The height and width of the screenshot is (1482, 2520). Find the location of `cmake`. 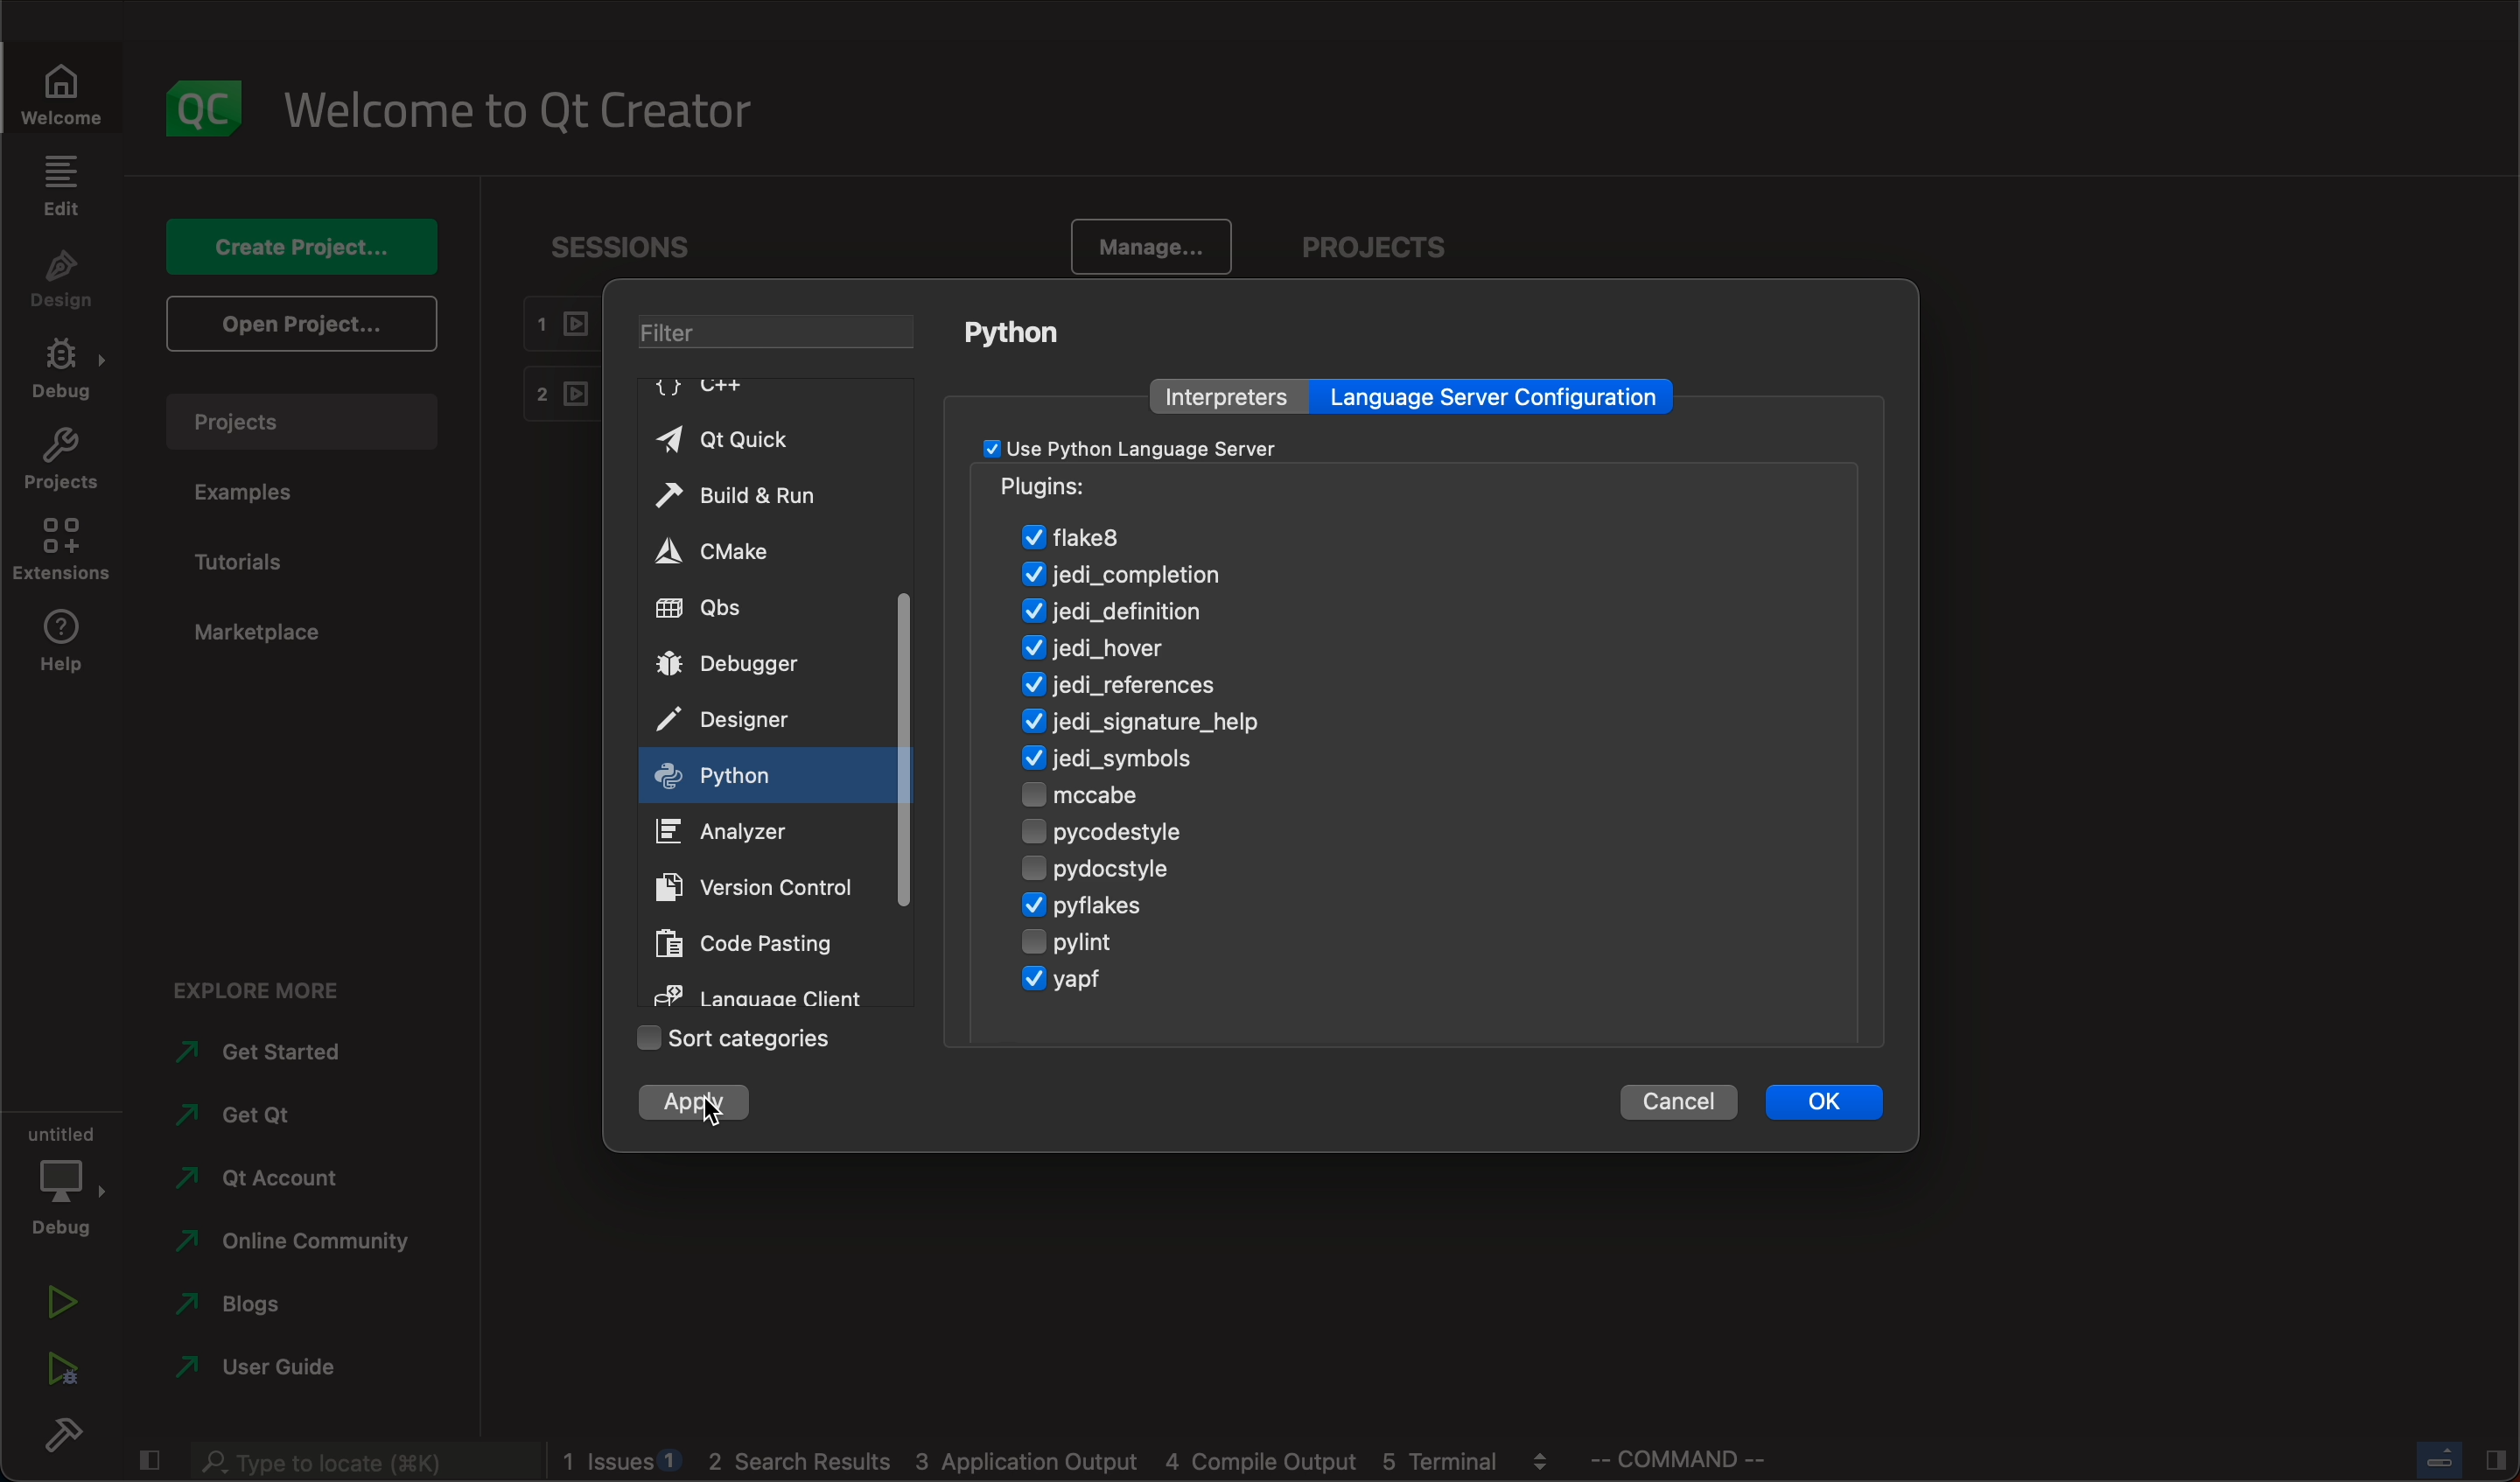

cmake is located at coordinates (720, 549).